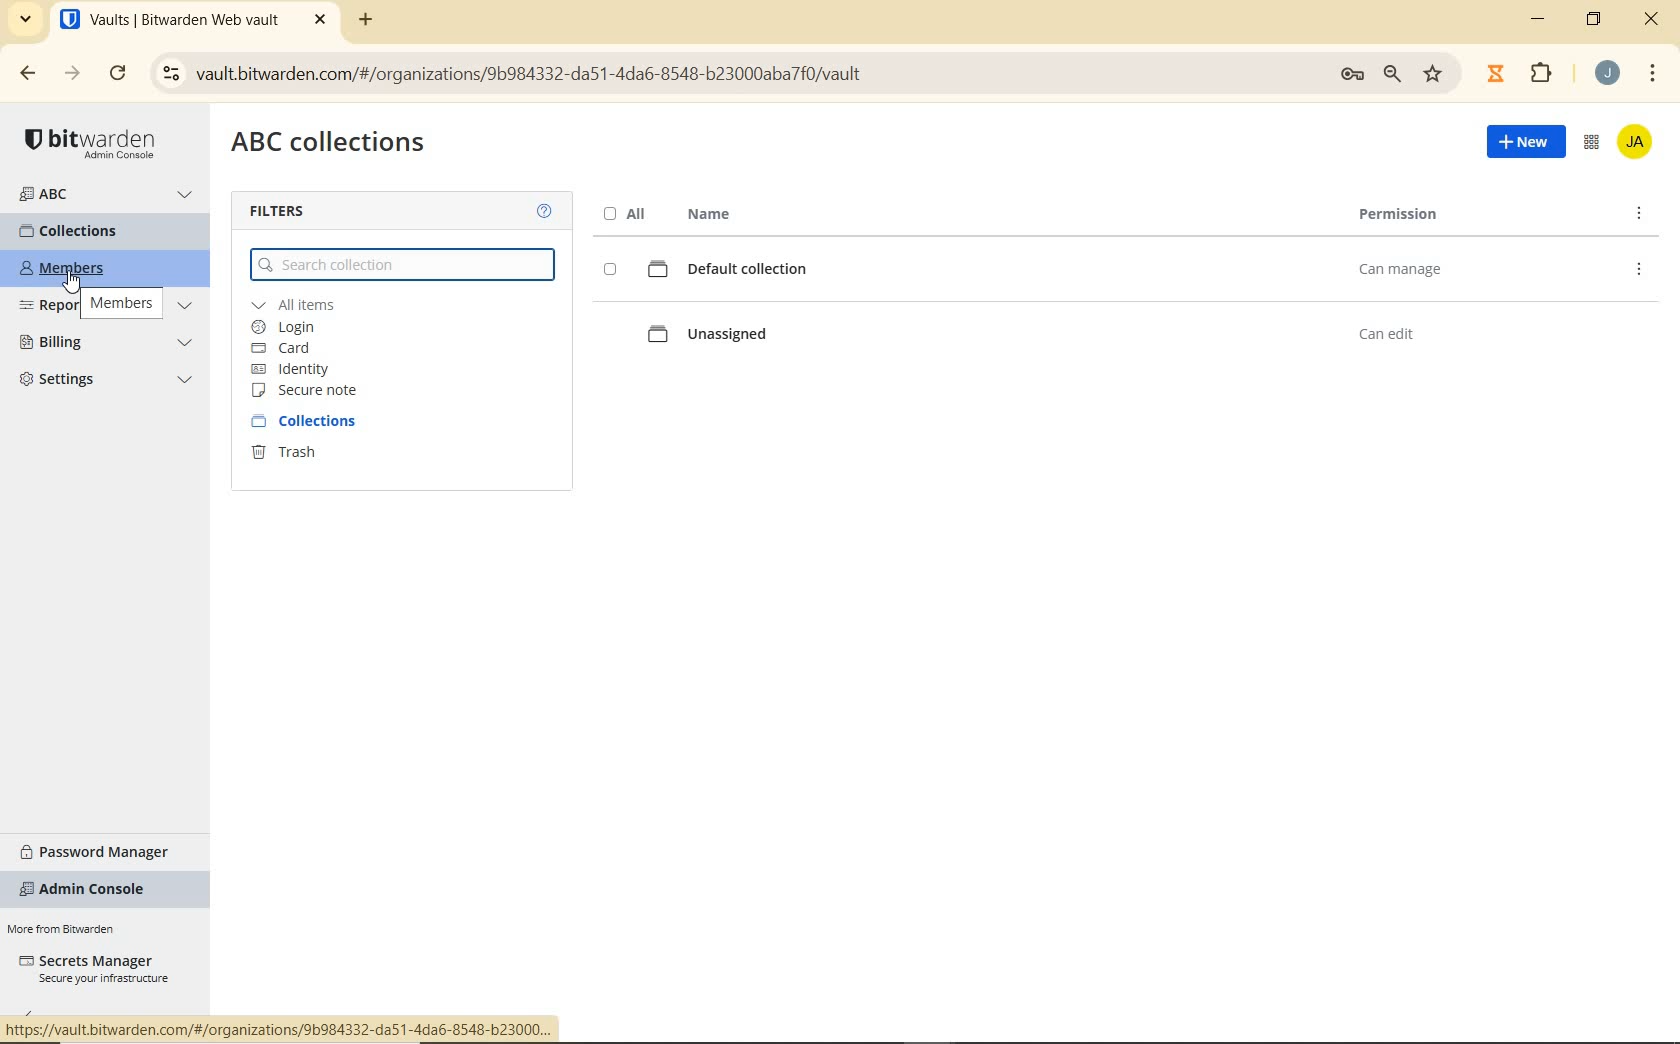 The image size is (1680, 1044). What do you see at coordinates (308, 392) in the screenshot?
I see `SECURE NOTE` at bounding box center [308, 392].